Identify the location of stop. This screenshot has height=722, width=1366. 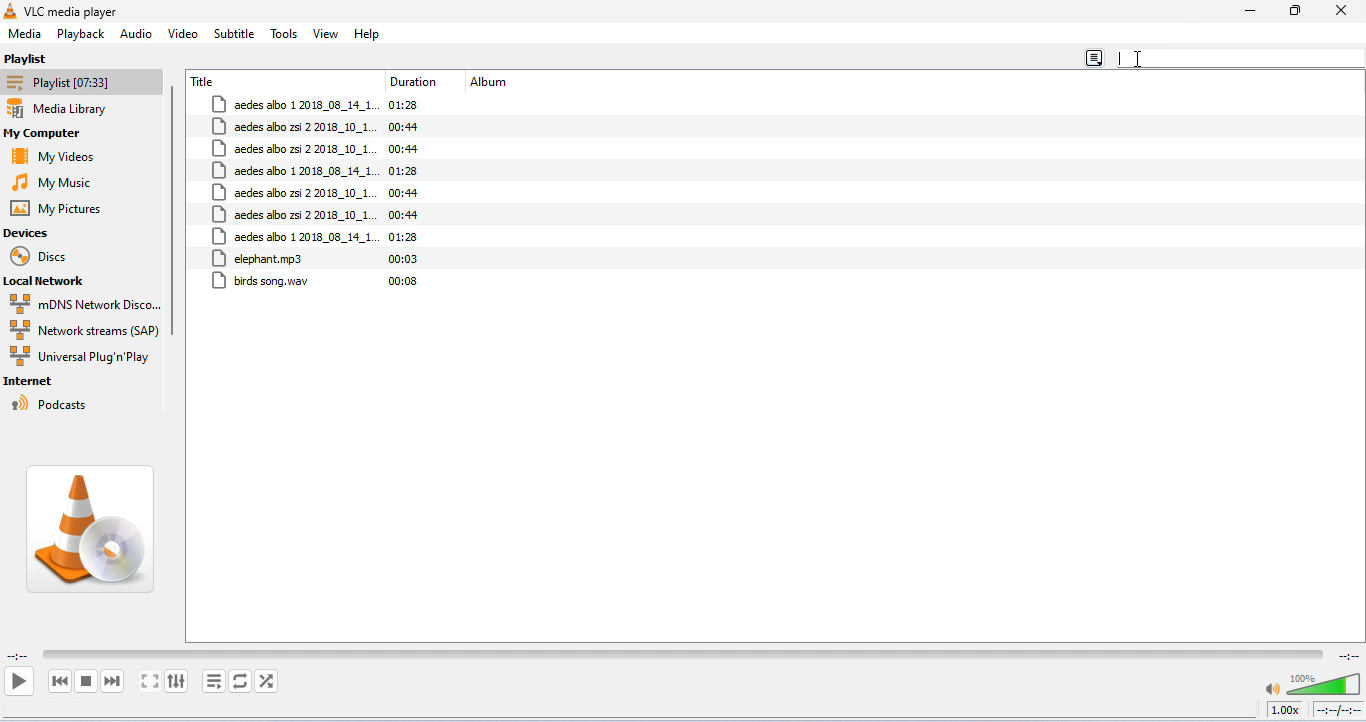
(86, 681).